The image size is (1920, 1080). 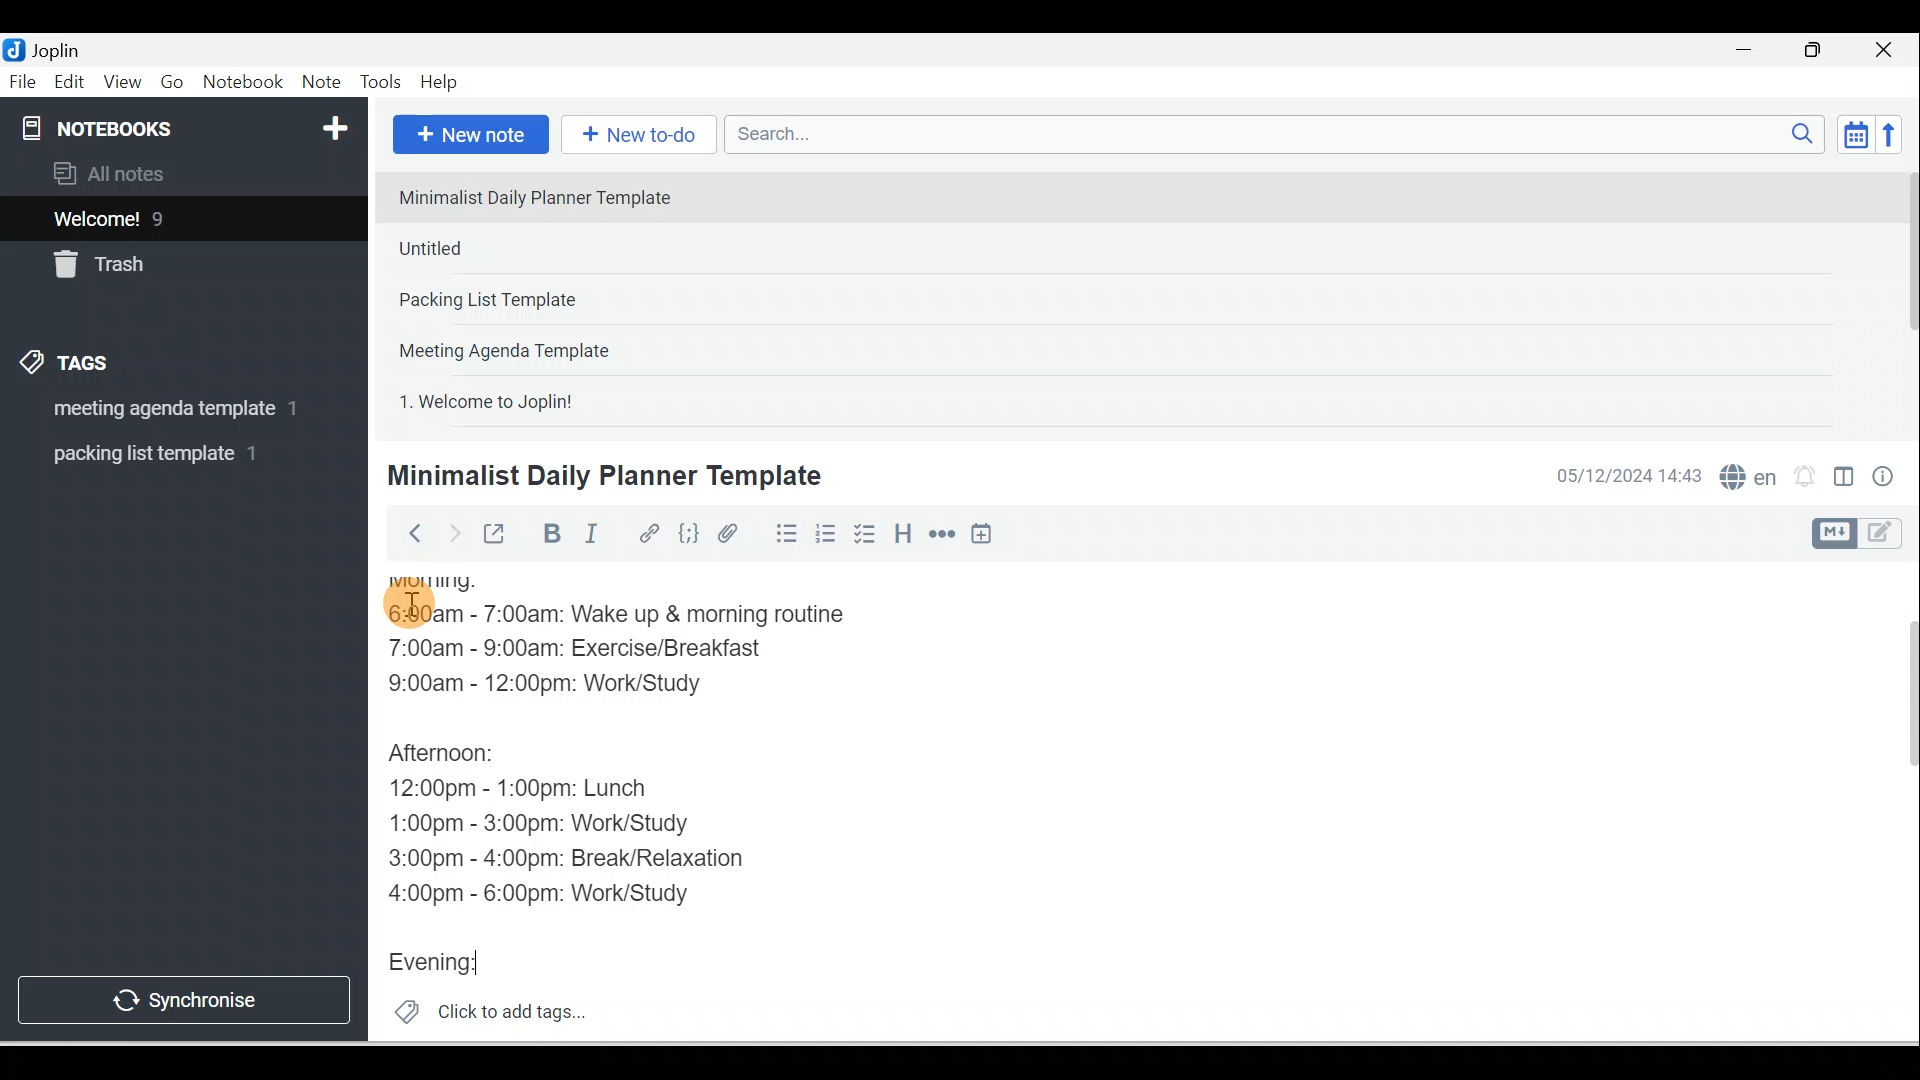 What do you see at coordinates (647, 535) in the screenshot?
I see `Hyperlink` at bounding box center [647, 535].